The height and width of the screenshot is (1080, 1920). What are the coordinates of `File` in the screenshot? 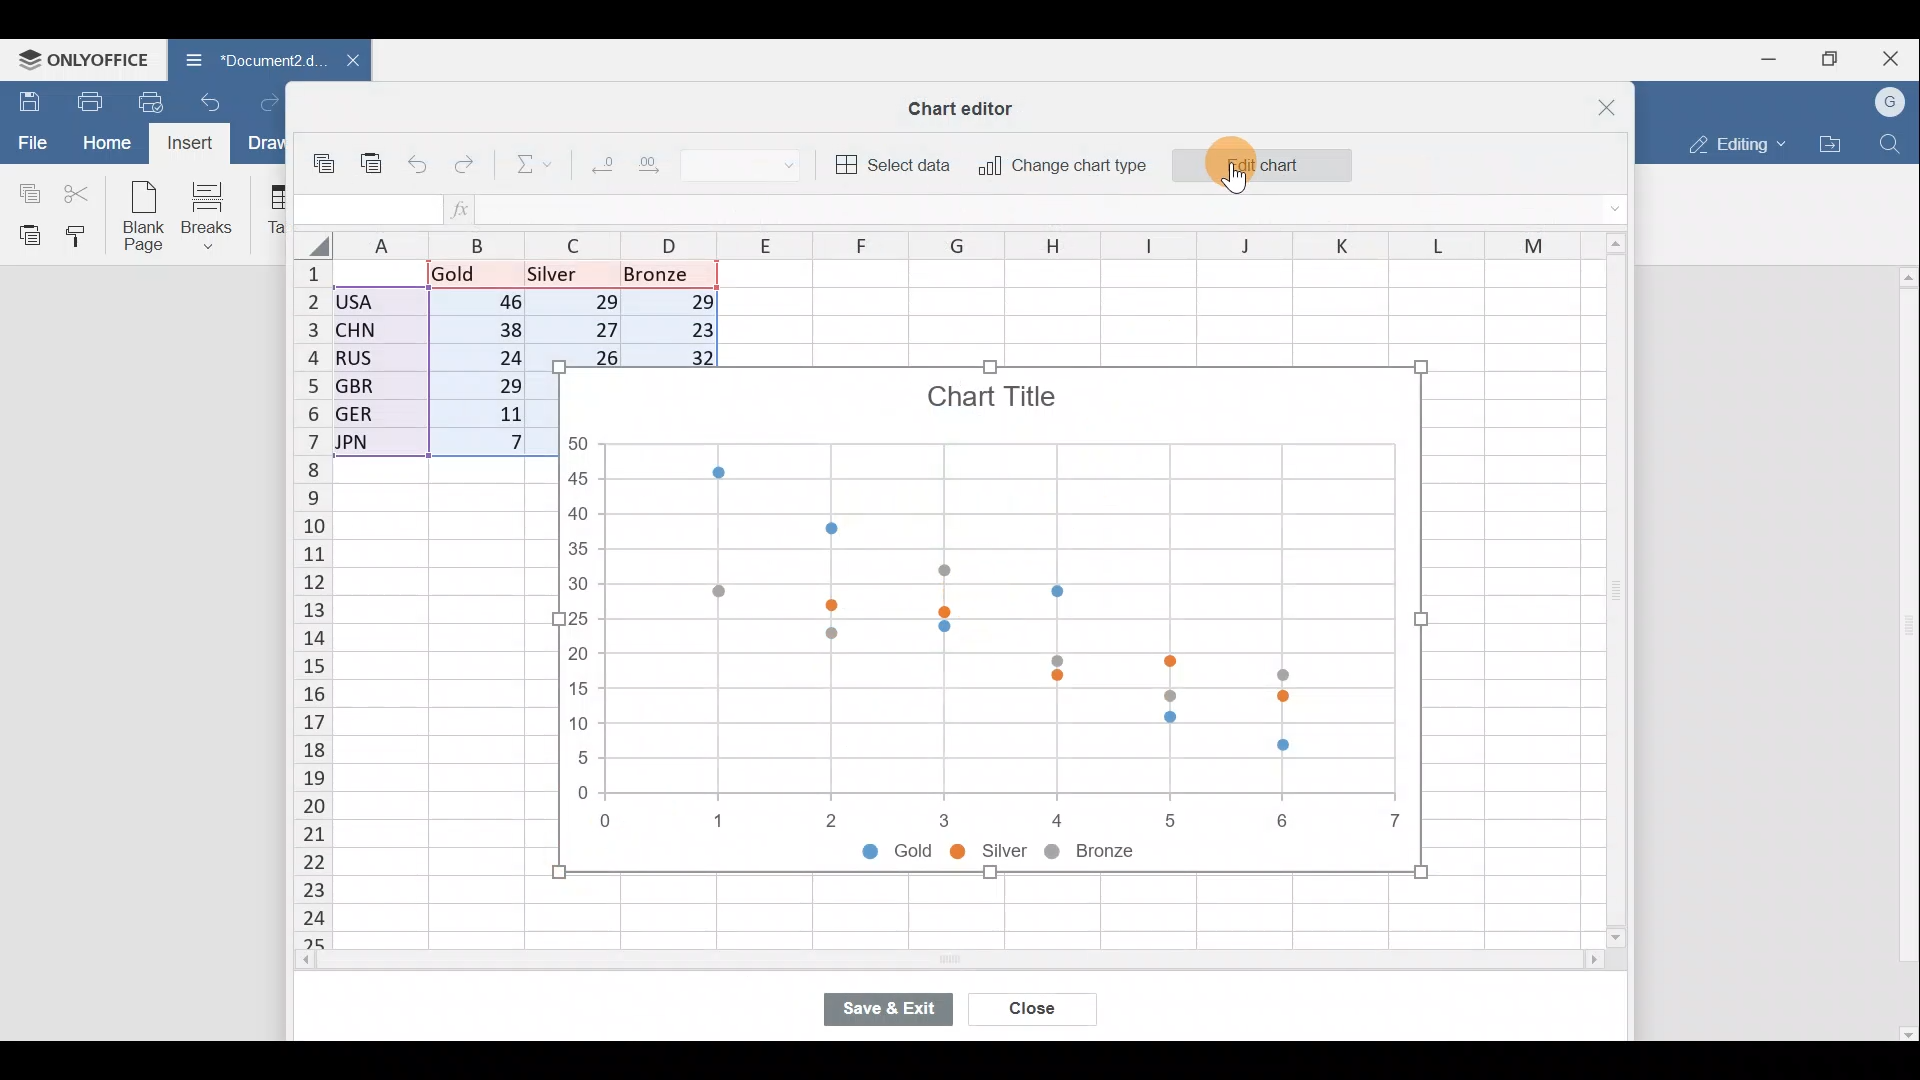 It's located at (29, 142).